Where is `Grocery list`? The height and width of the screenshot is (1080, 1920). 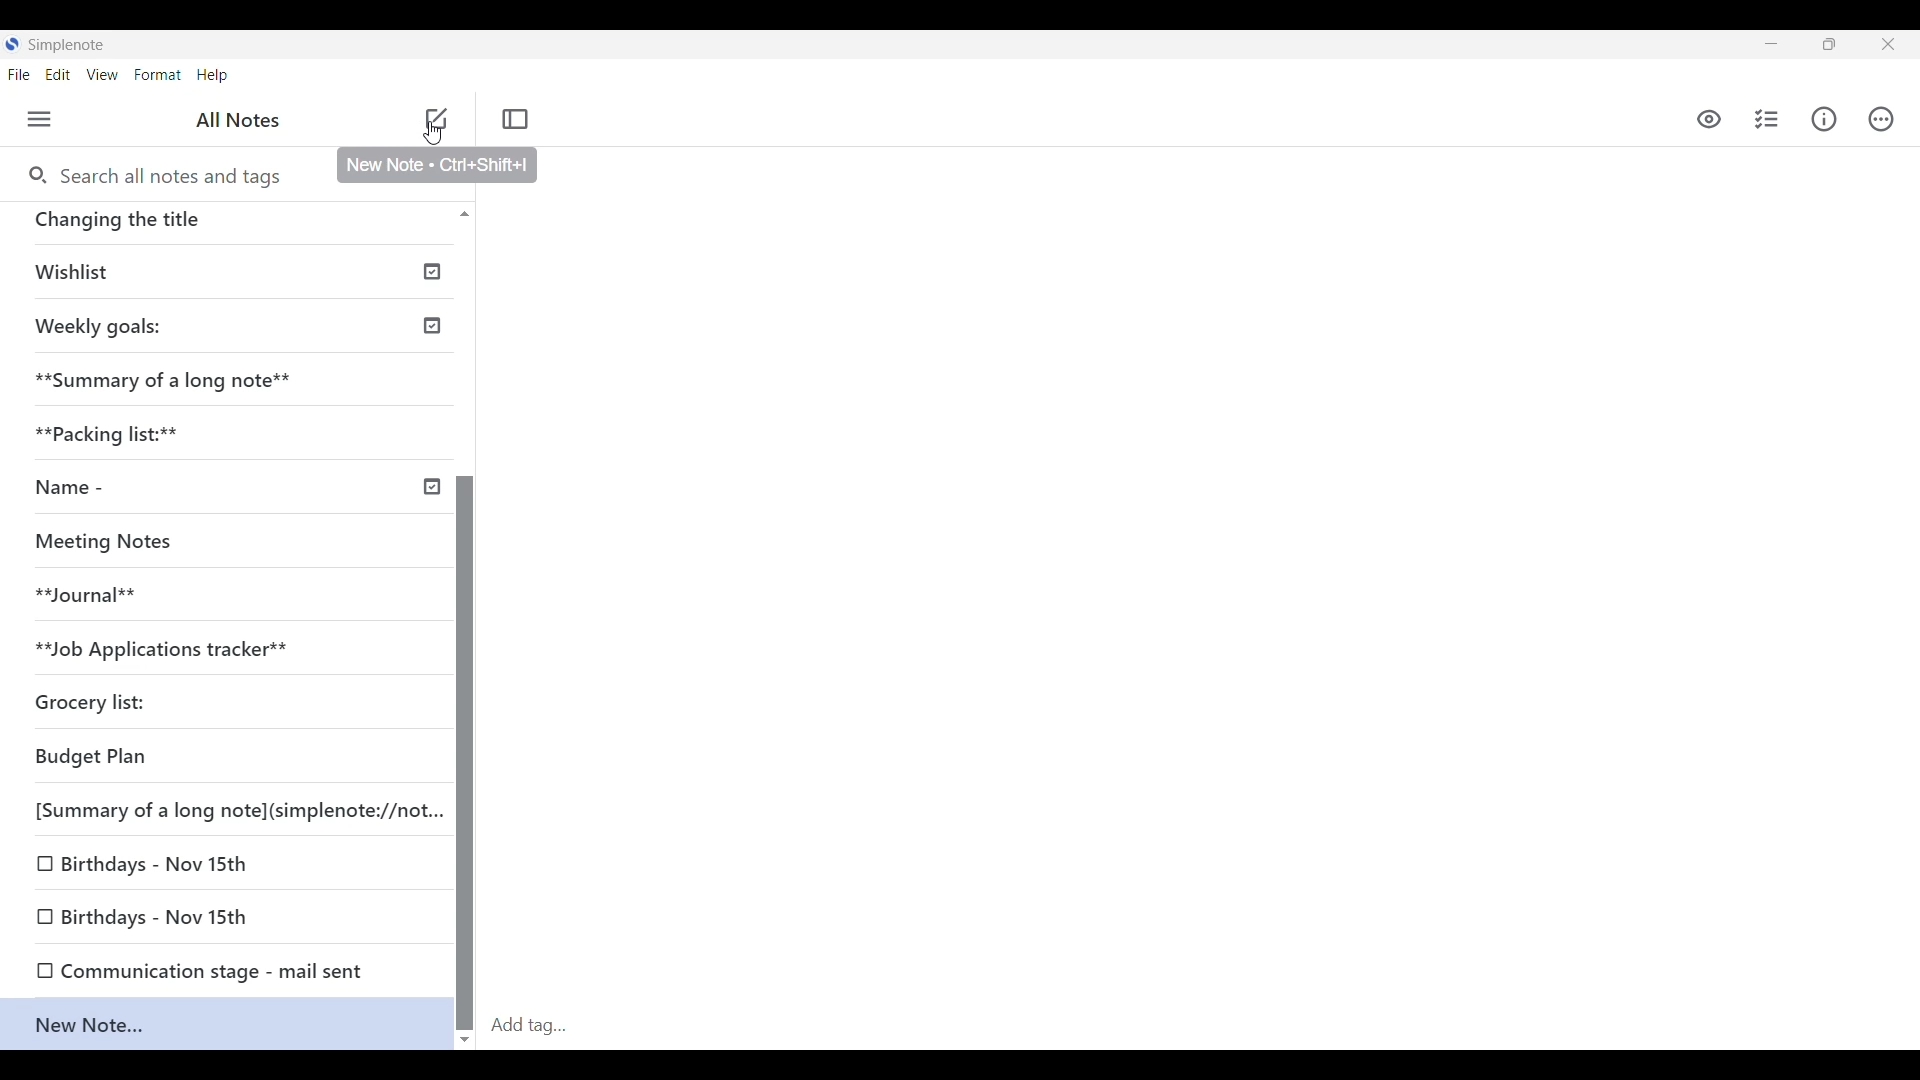
Grocery list is located at coordinates (91, 702).